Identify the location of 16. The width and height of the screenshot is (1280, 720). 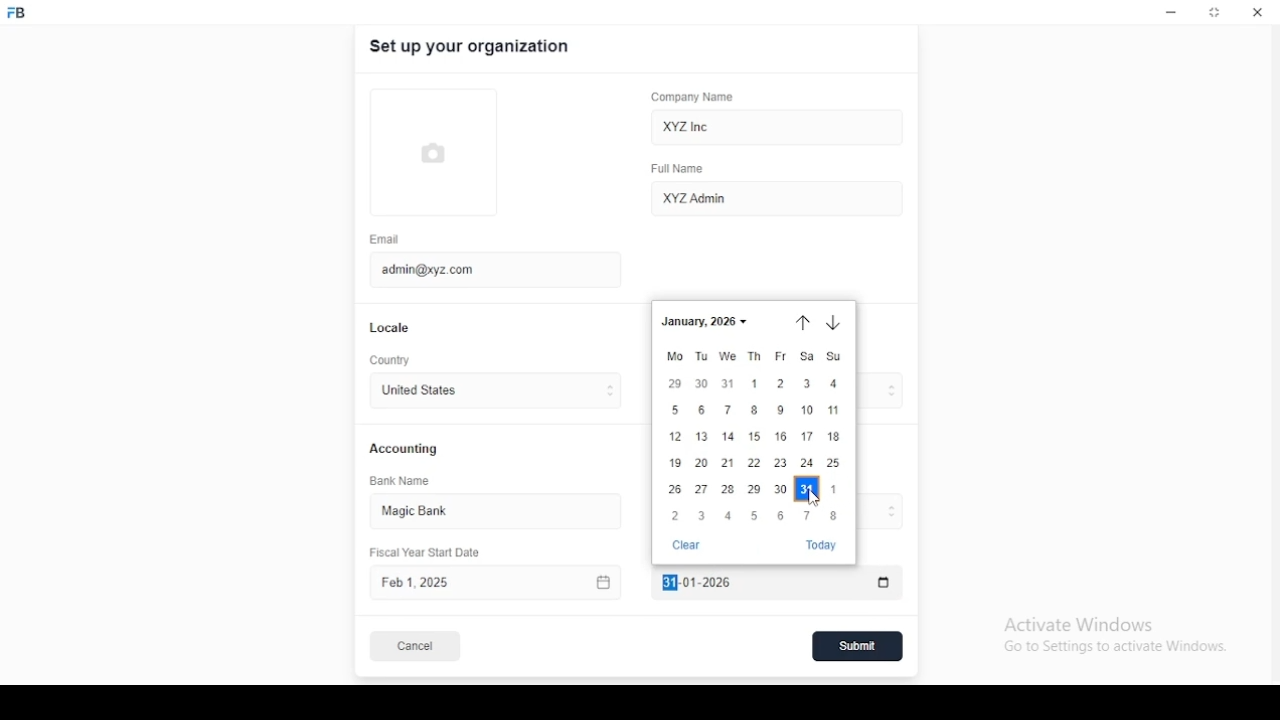
(778, 438).